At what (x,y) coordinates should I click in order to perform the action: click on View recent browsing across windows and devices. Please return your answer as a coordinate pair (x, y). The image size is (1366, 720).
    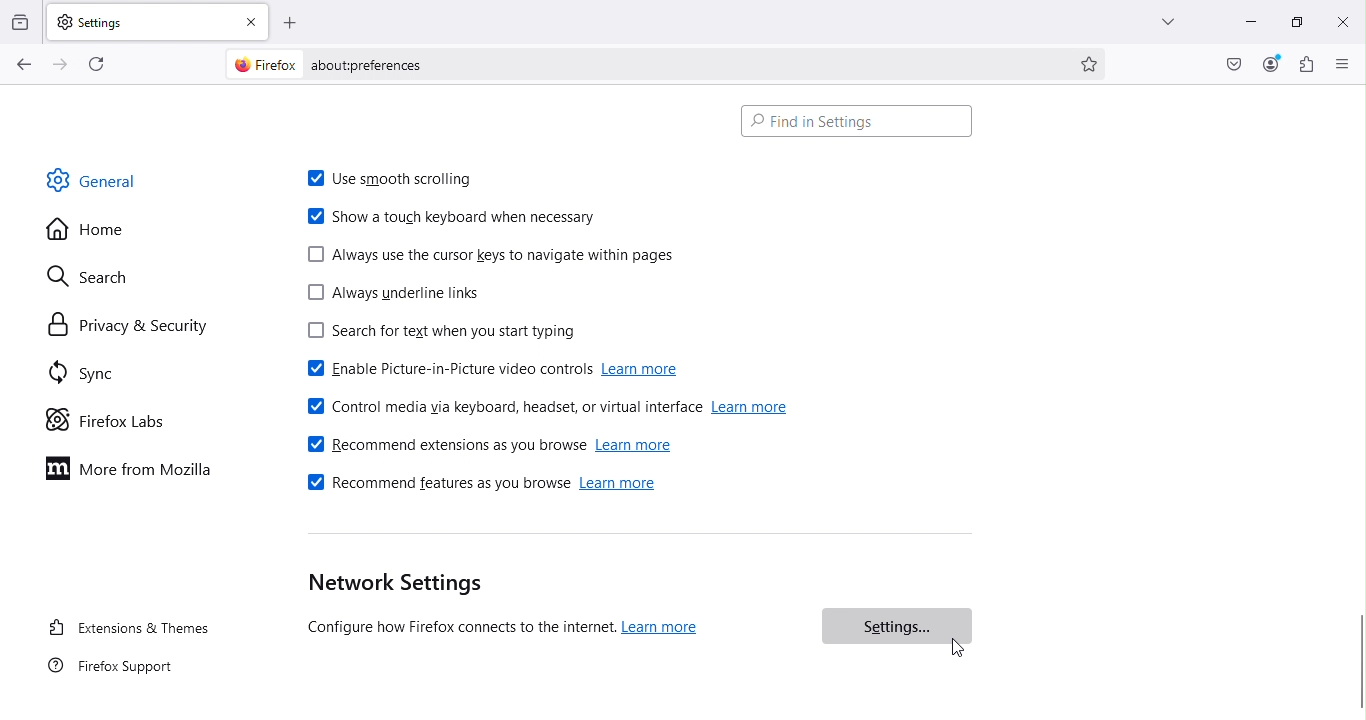
    Looking at the image, I should click on (21, 18).